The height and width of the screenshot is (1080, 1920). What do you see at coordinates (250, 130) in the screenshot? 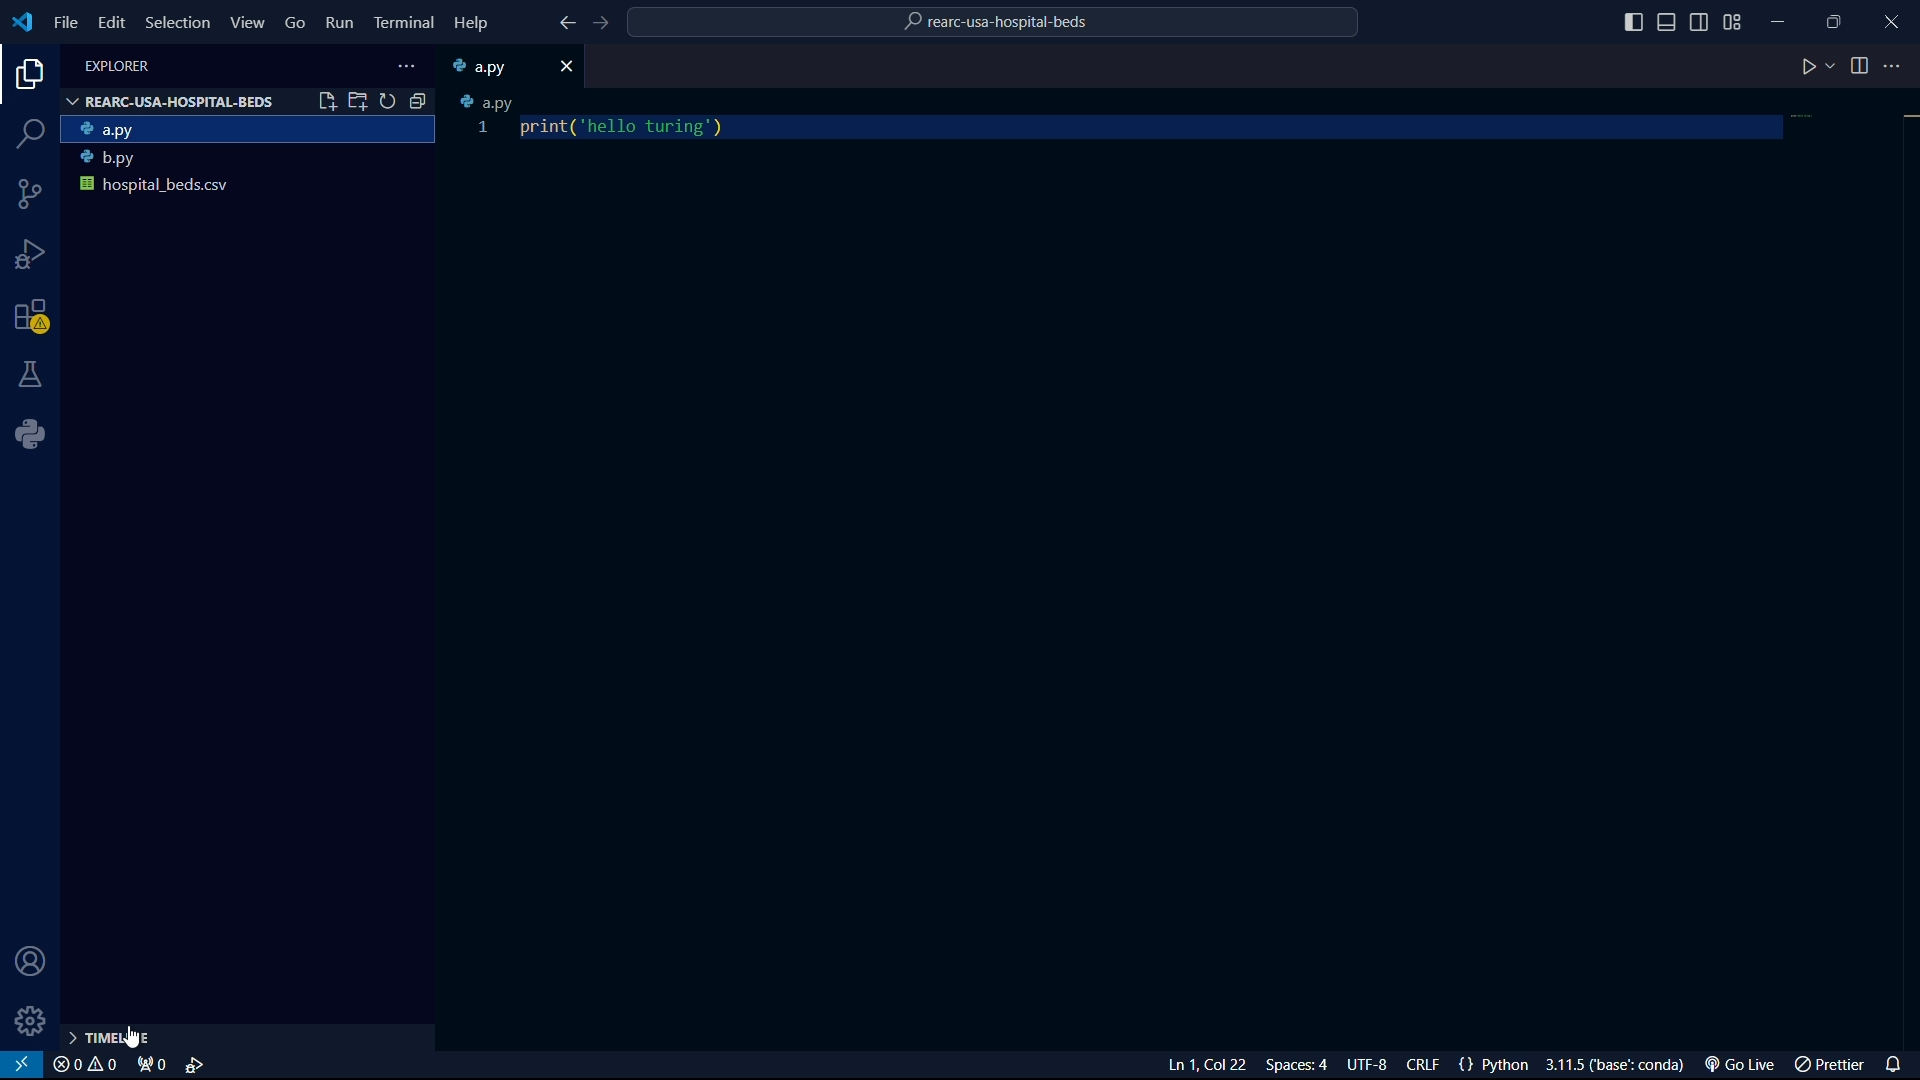
I see `a.py file` at bounding box center [250, 130].